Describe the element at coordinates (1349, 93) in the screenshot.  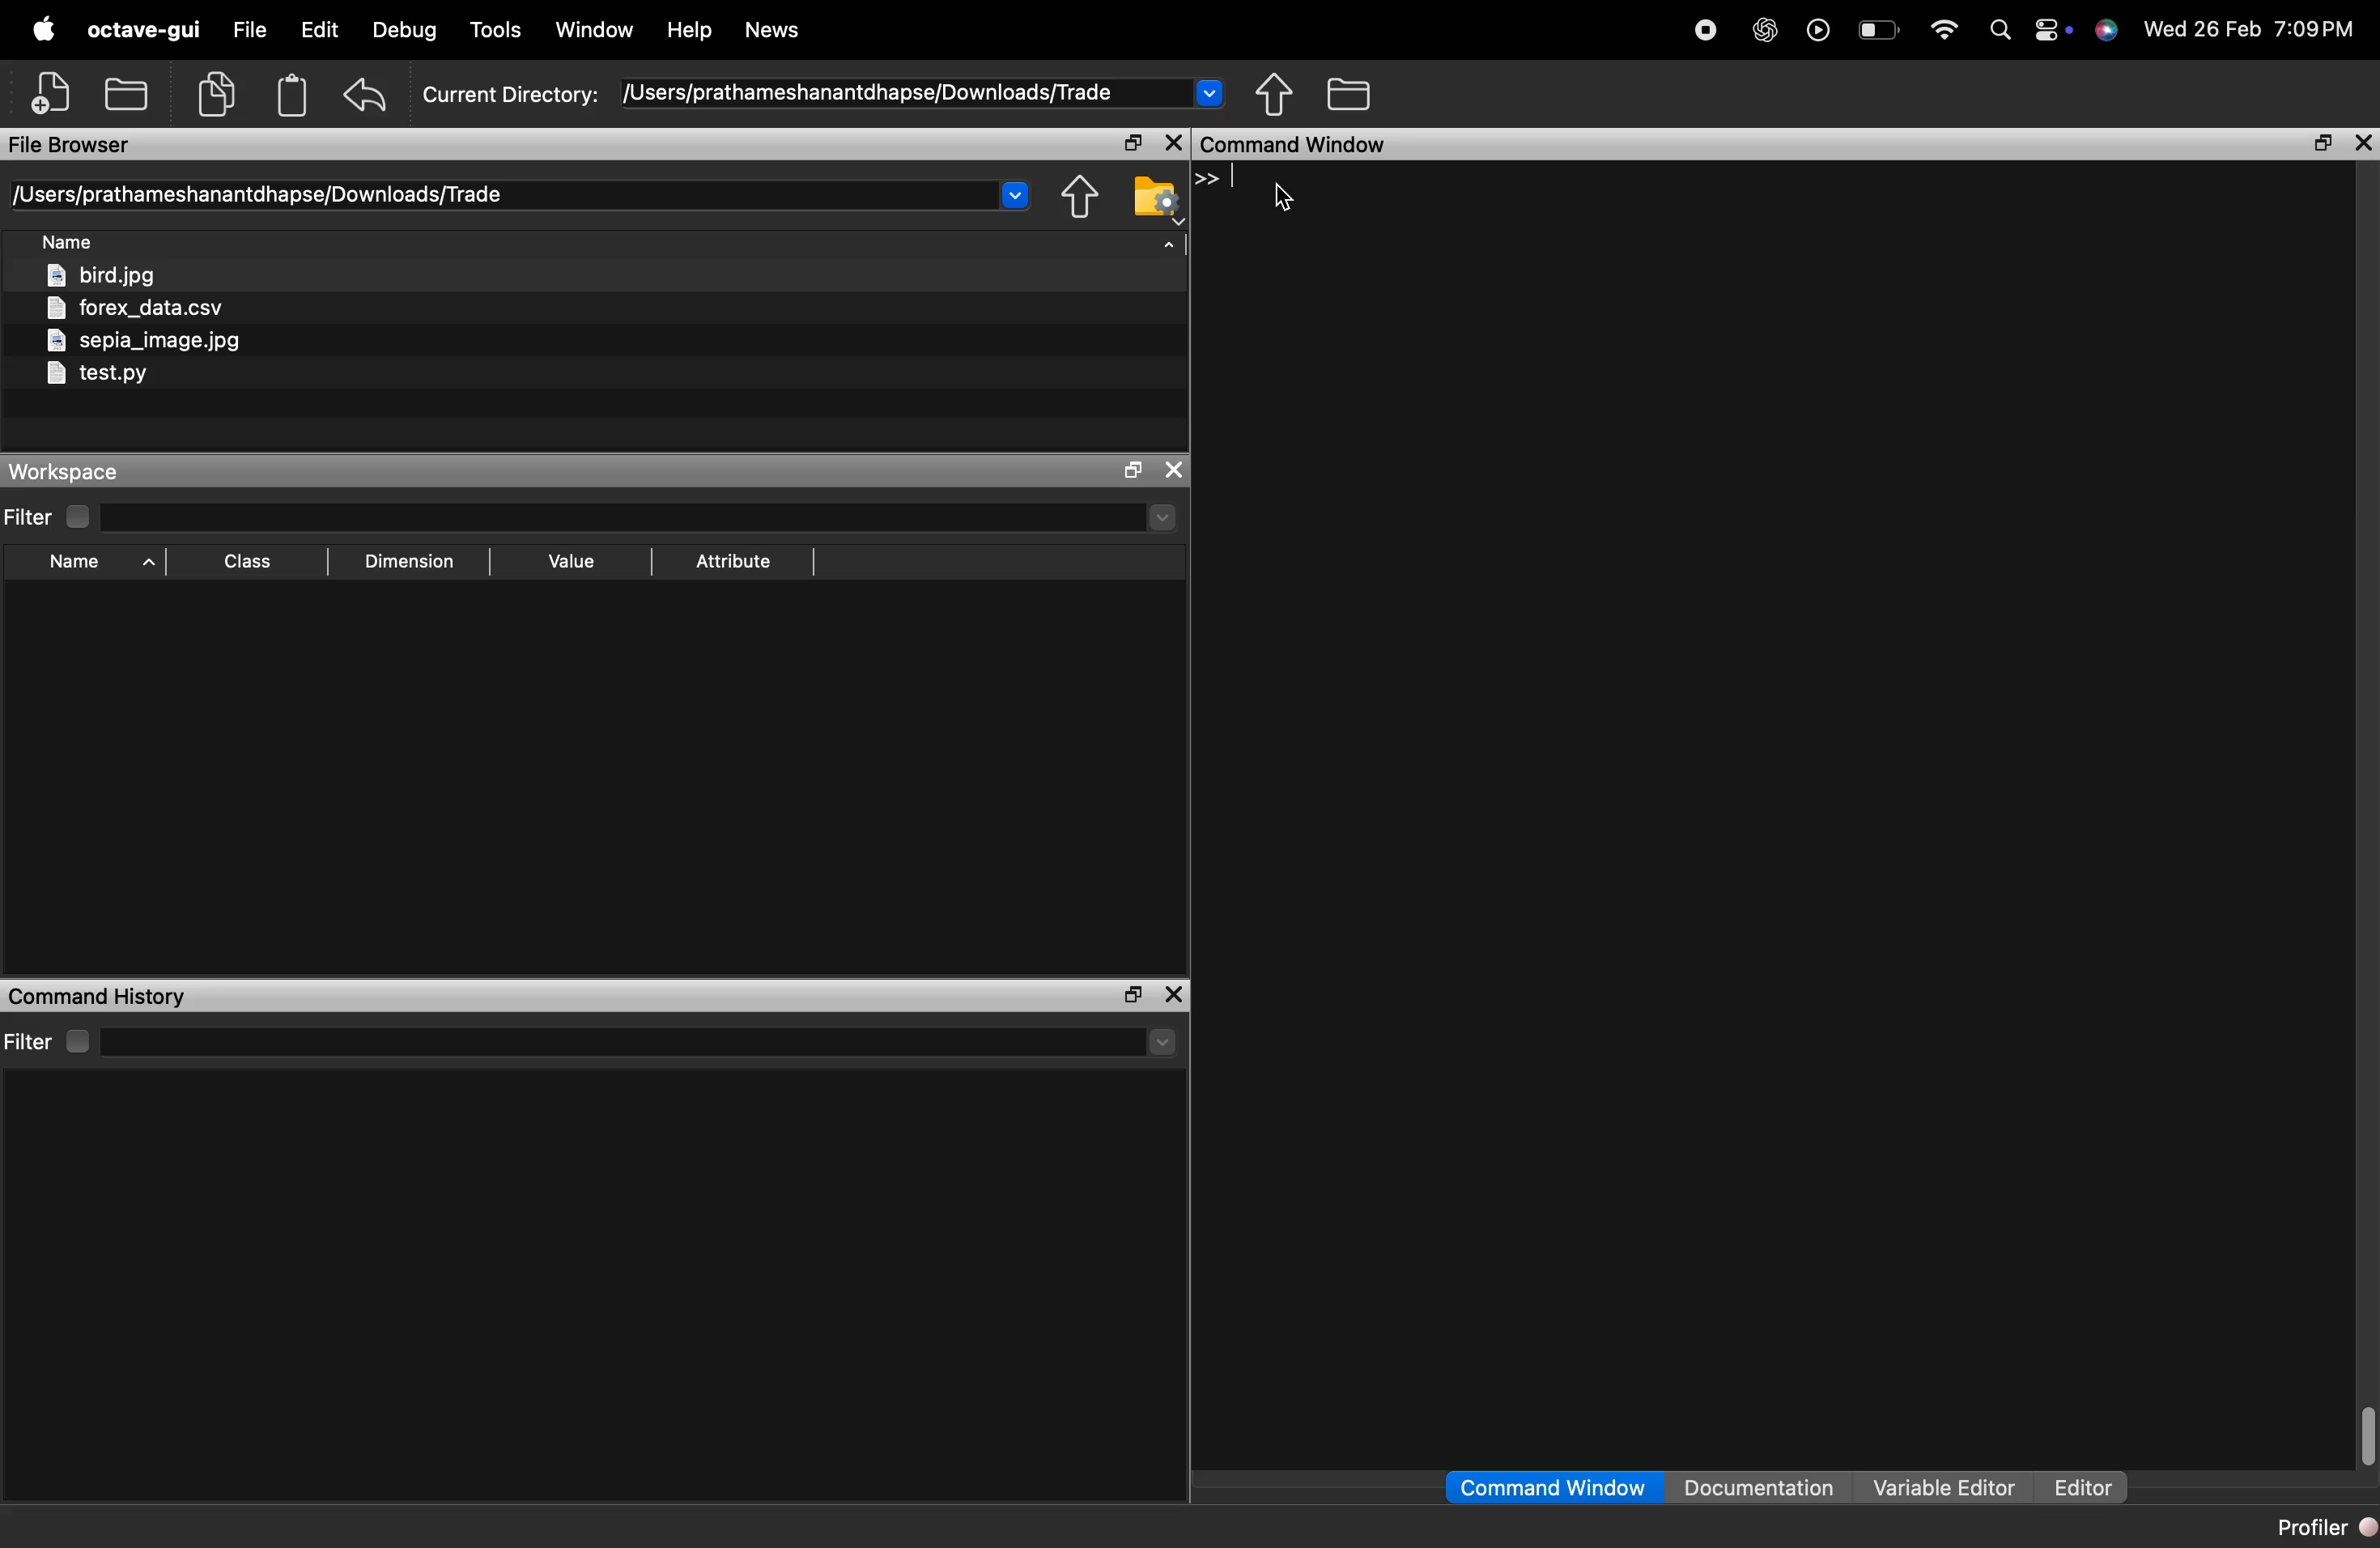
I see `browse directories` at that location.